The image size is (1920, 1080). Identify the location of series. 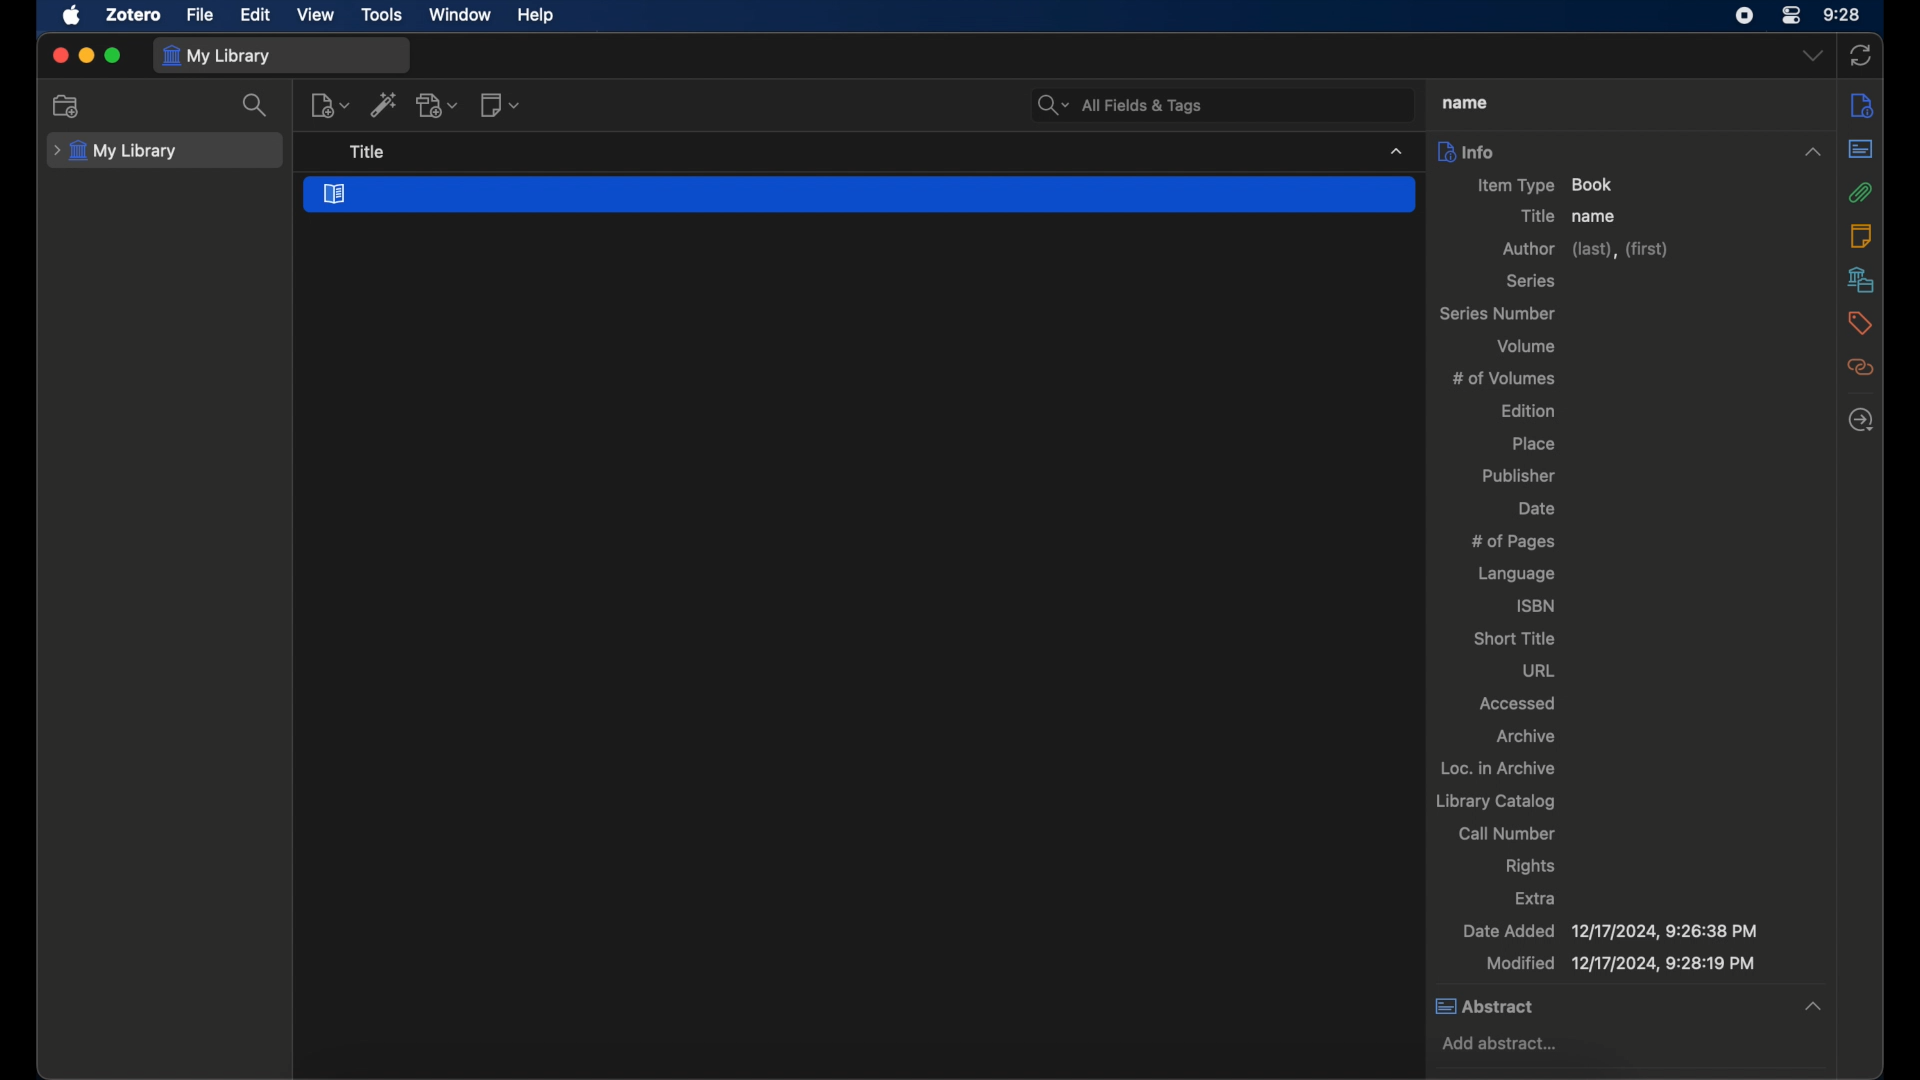
(1531, 279).